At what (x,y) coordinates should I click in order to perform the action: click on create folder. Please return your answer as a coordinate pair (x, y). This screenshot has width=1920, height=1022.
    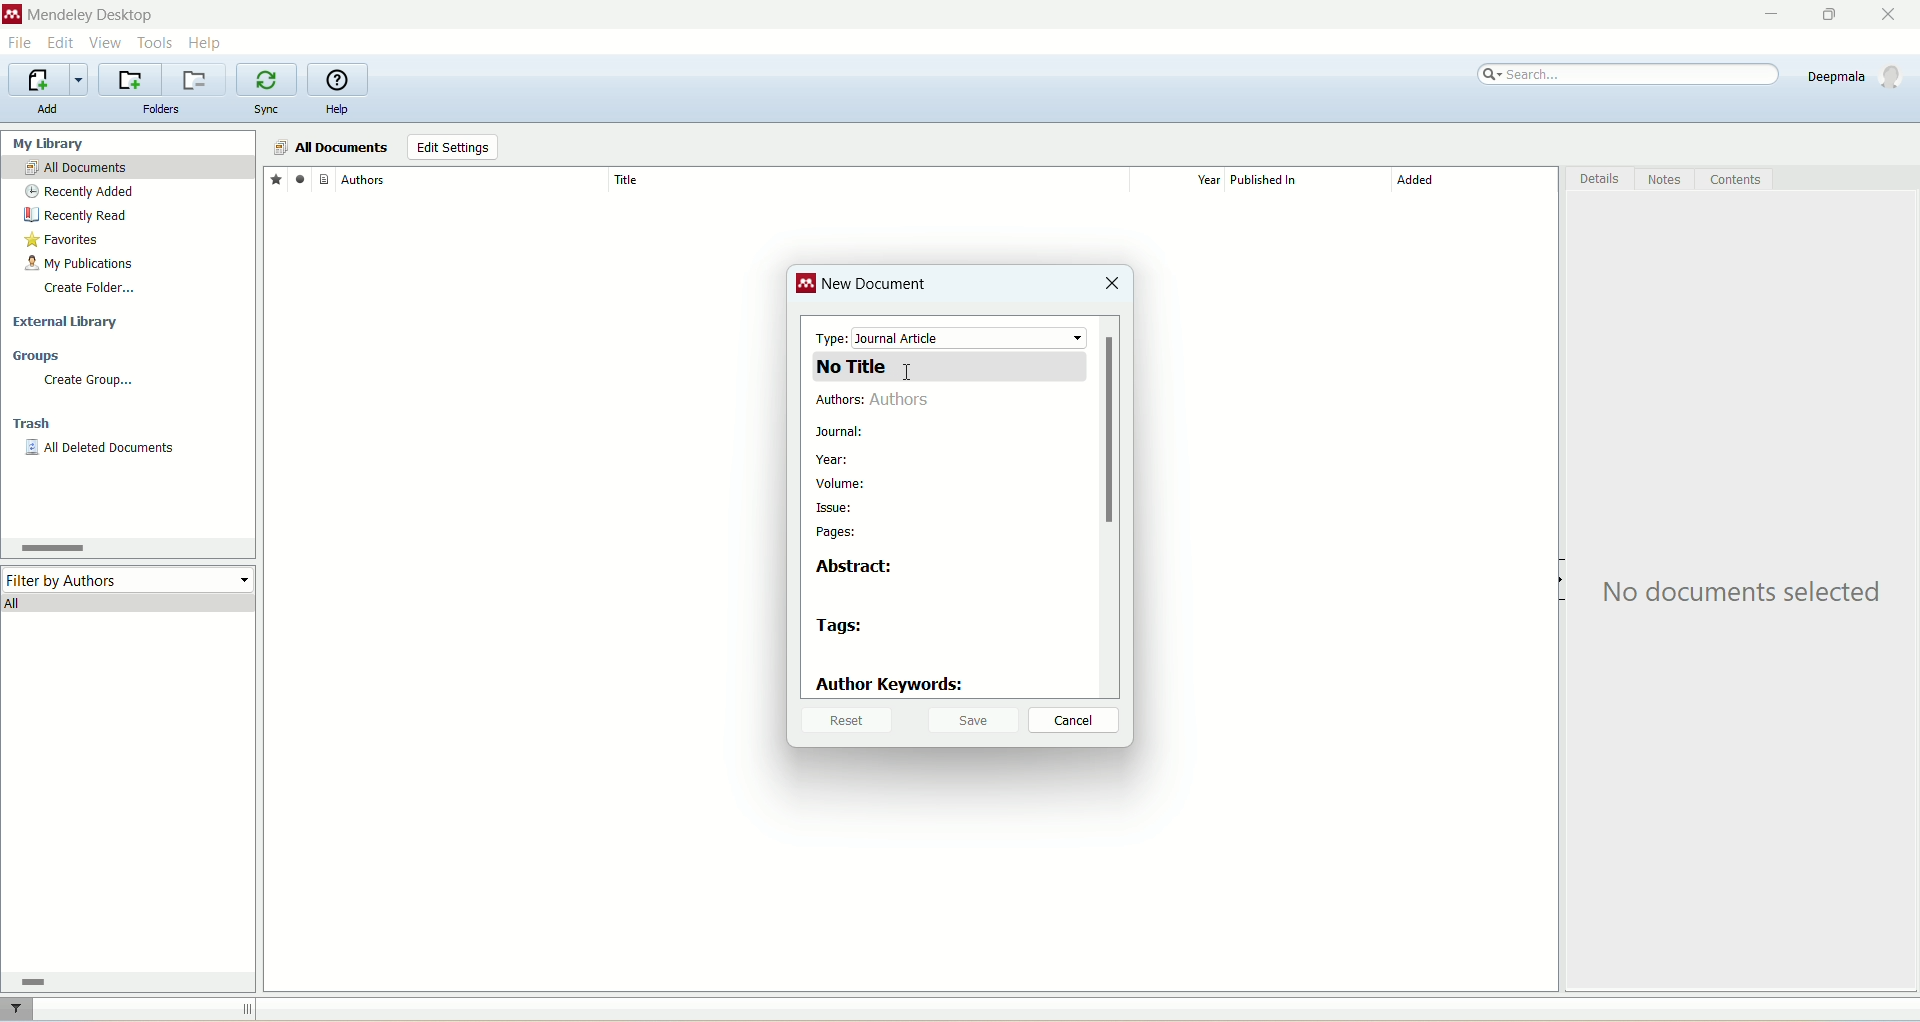
    Looking at the image, I should click on (89, 287).